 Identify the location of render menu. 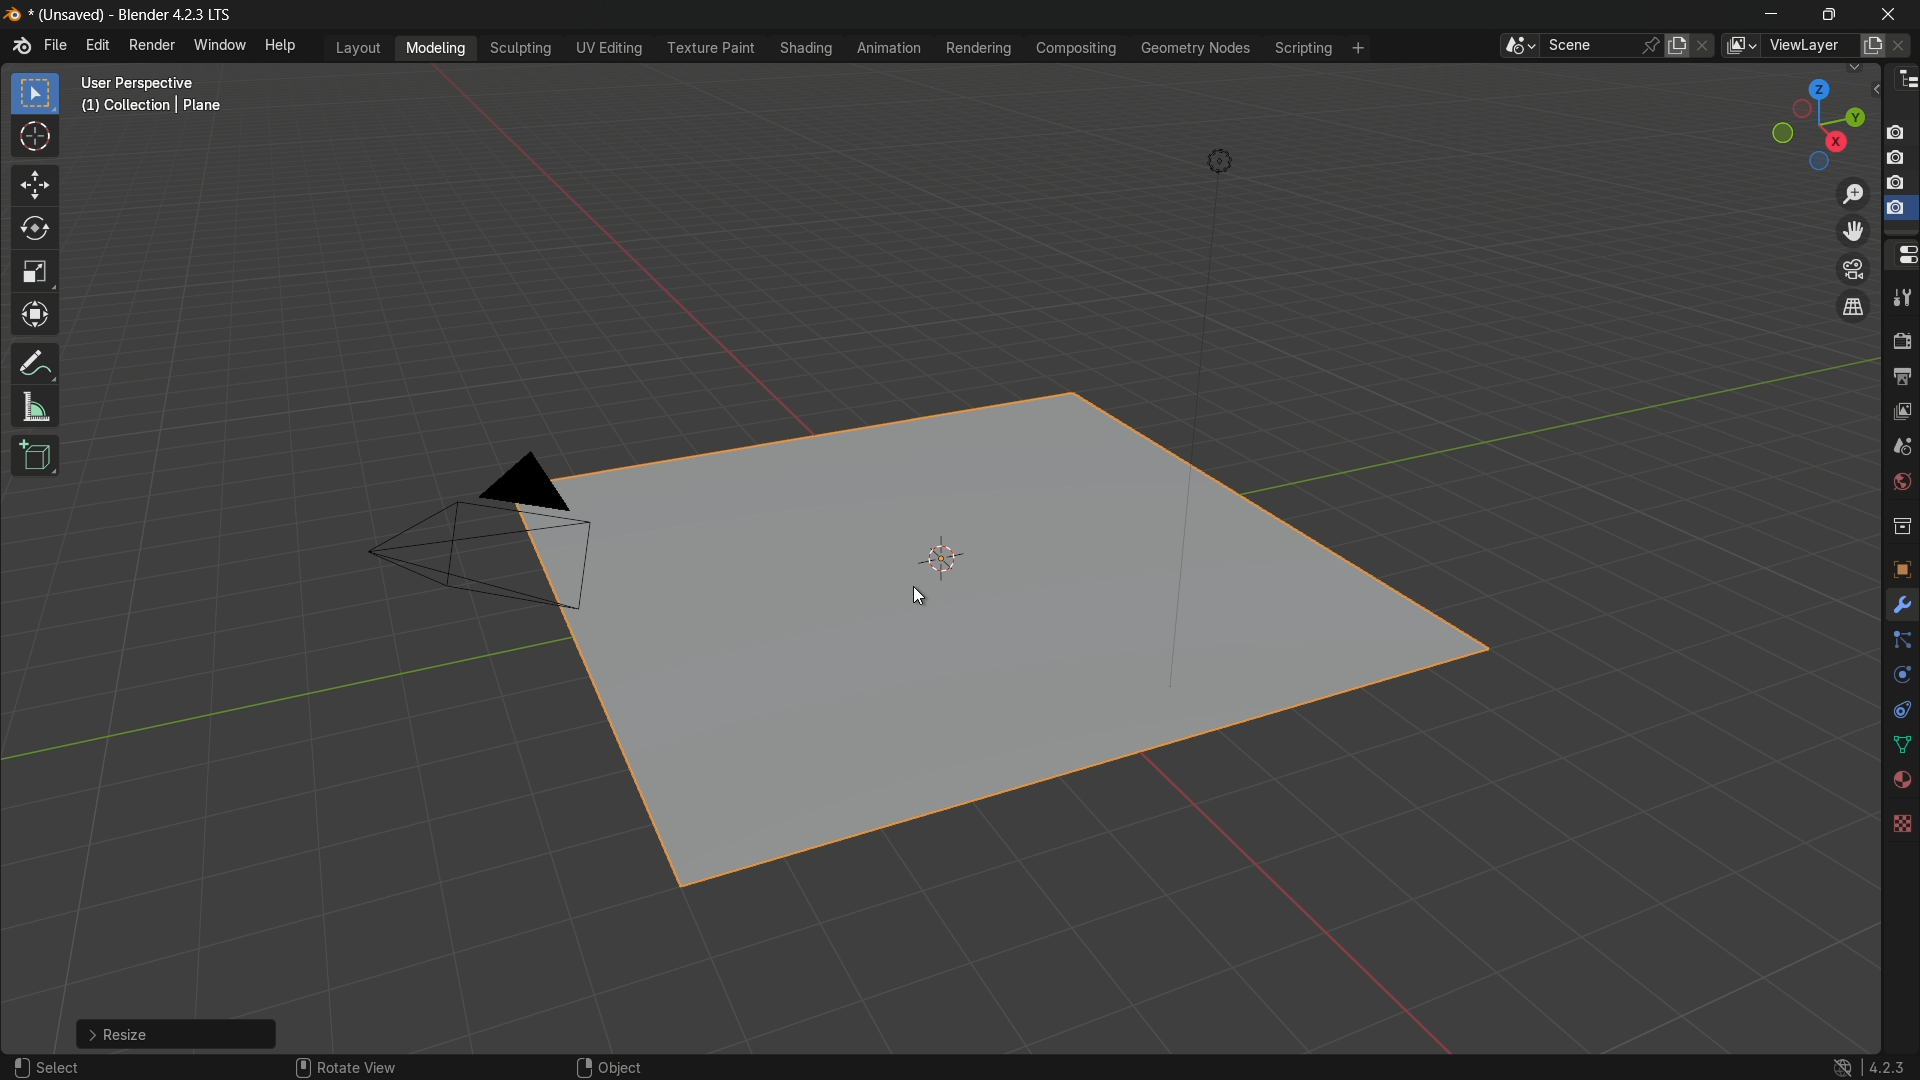
(154, 47).